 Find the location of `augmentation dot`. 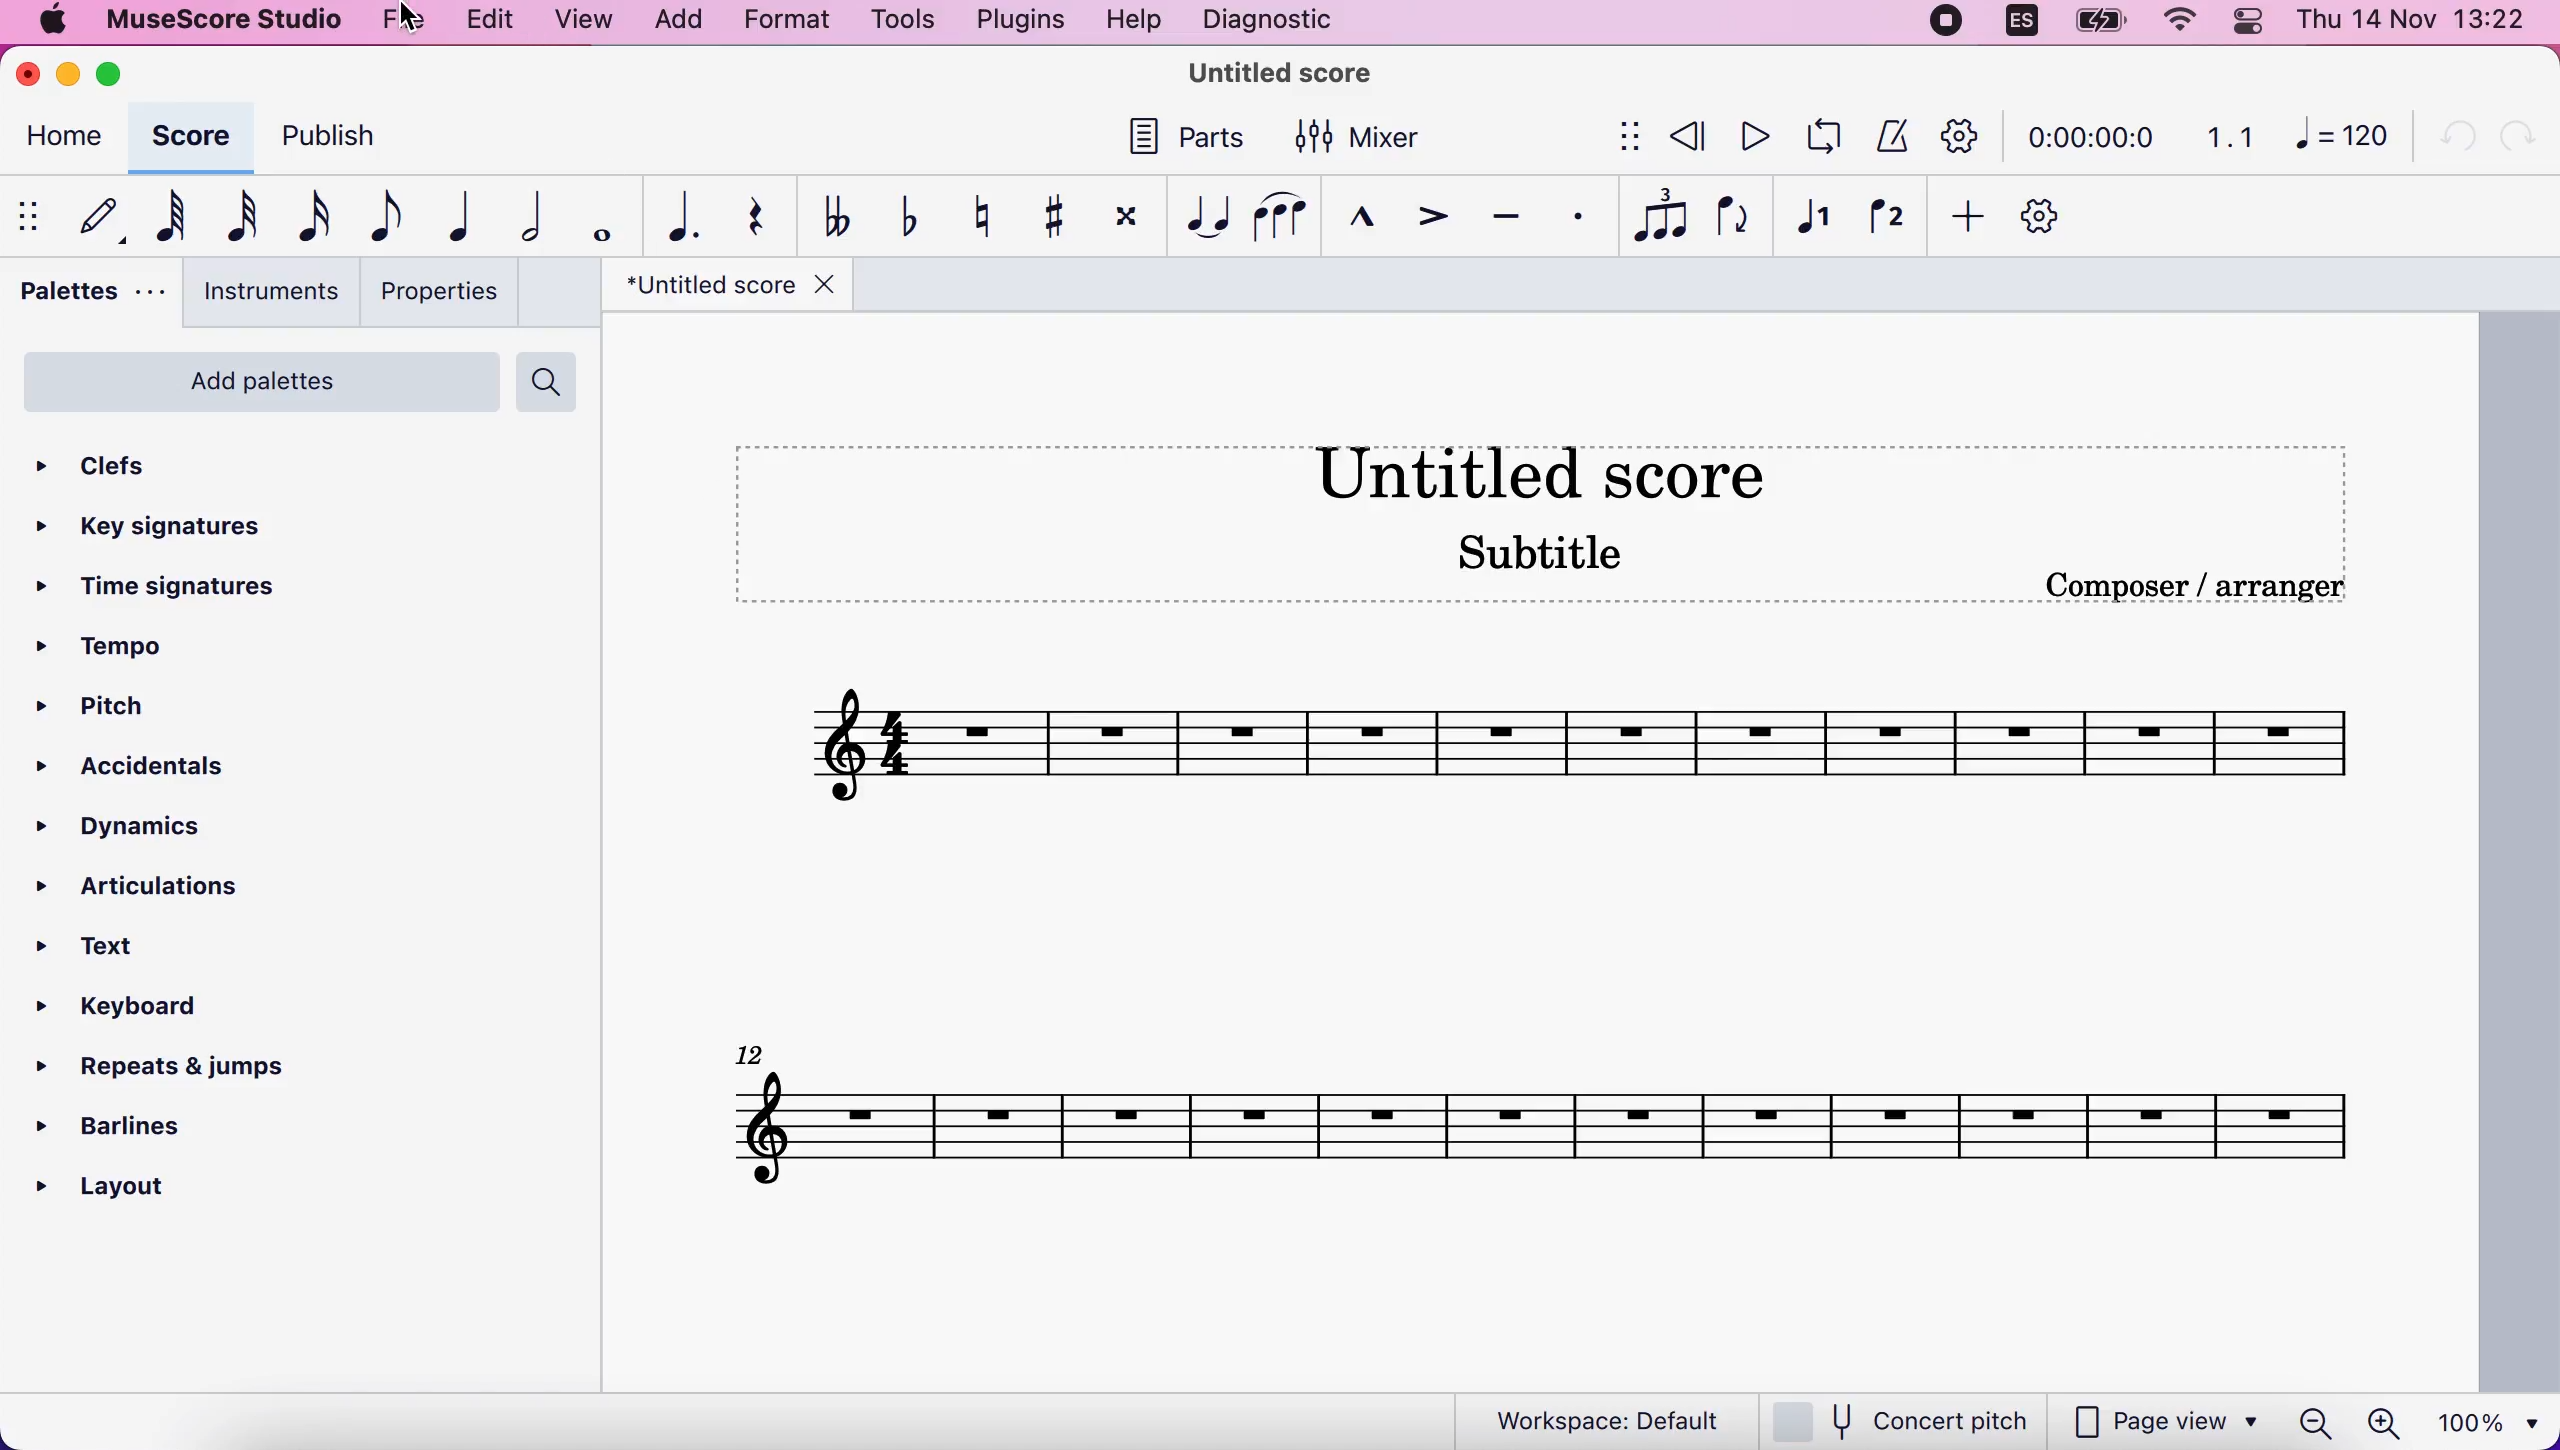

augmentation dot is located at coordinates (675, 216).